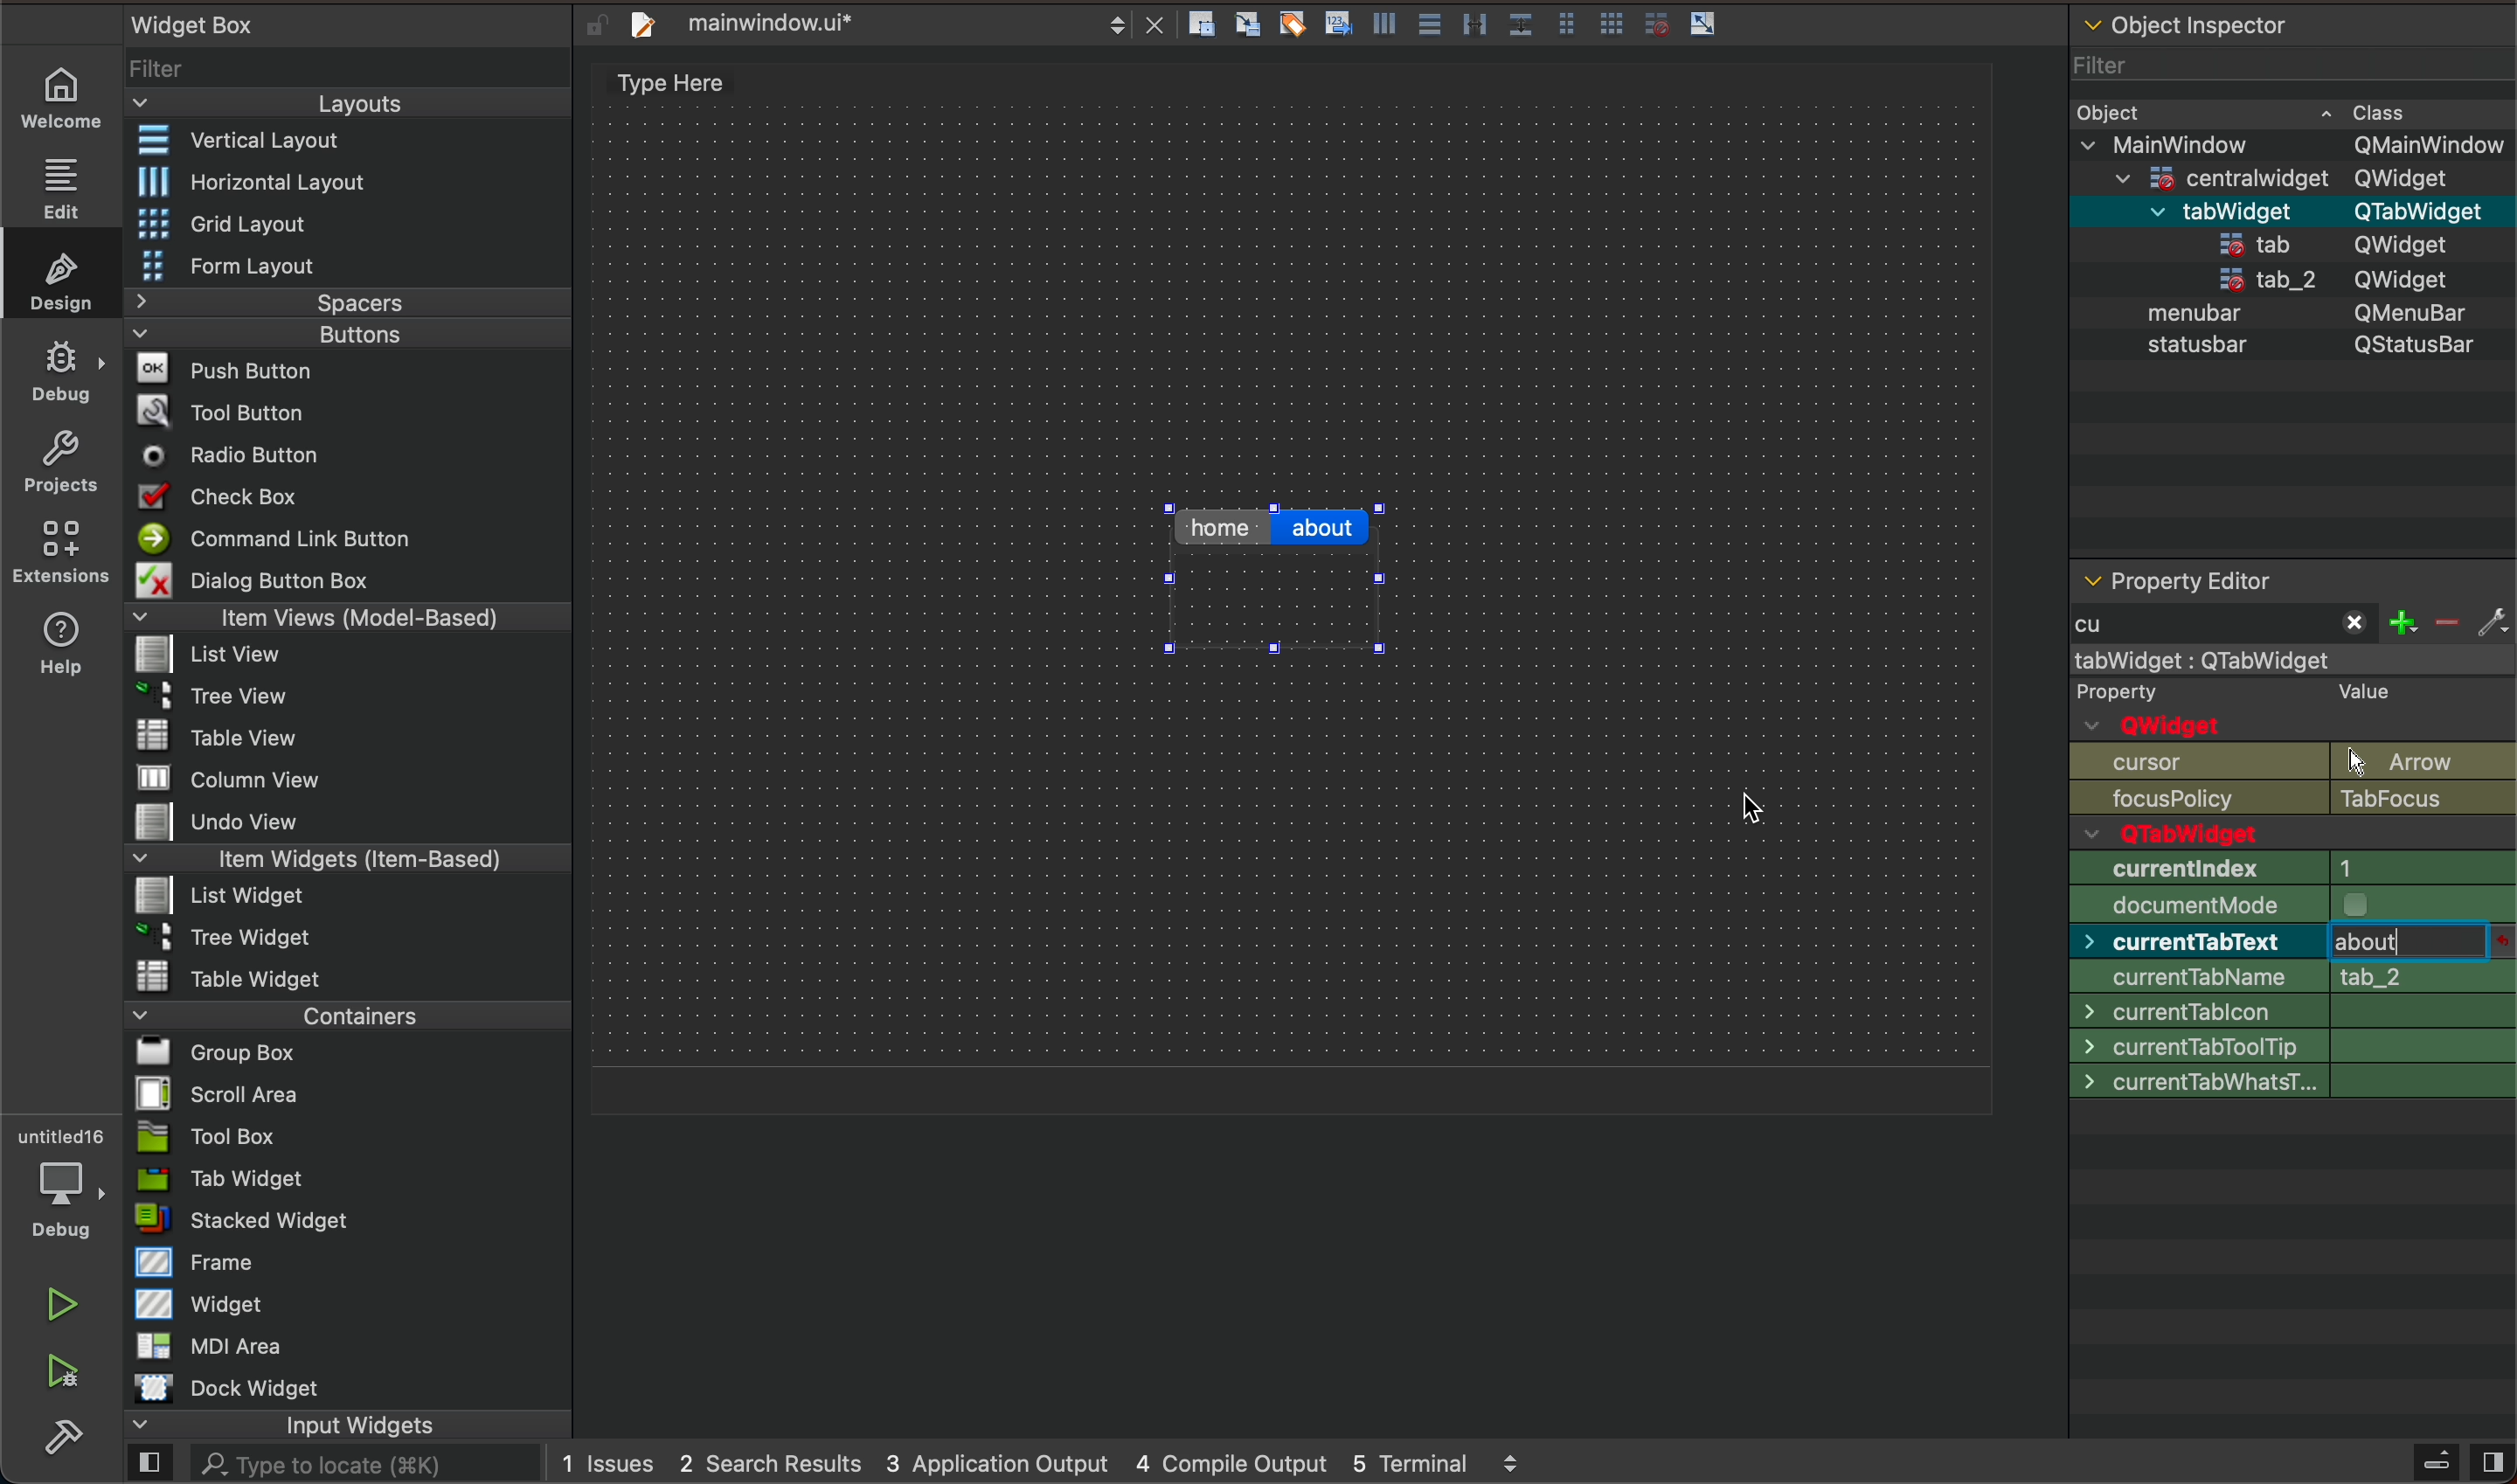 This screenshot has width=2517, height=1484. What do you see at coordinates (2285, 173) in the screenshot?
I see `=centralwidaet OWidaet` at bounding box center [2285, 173].